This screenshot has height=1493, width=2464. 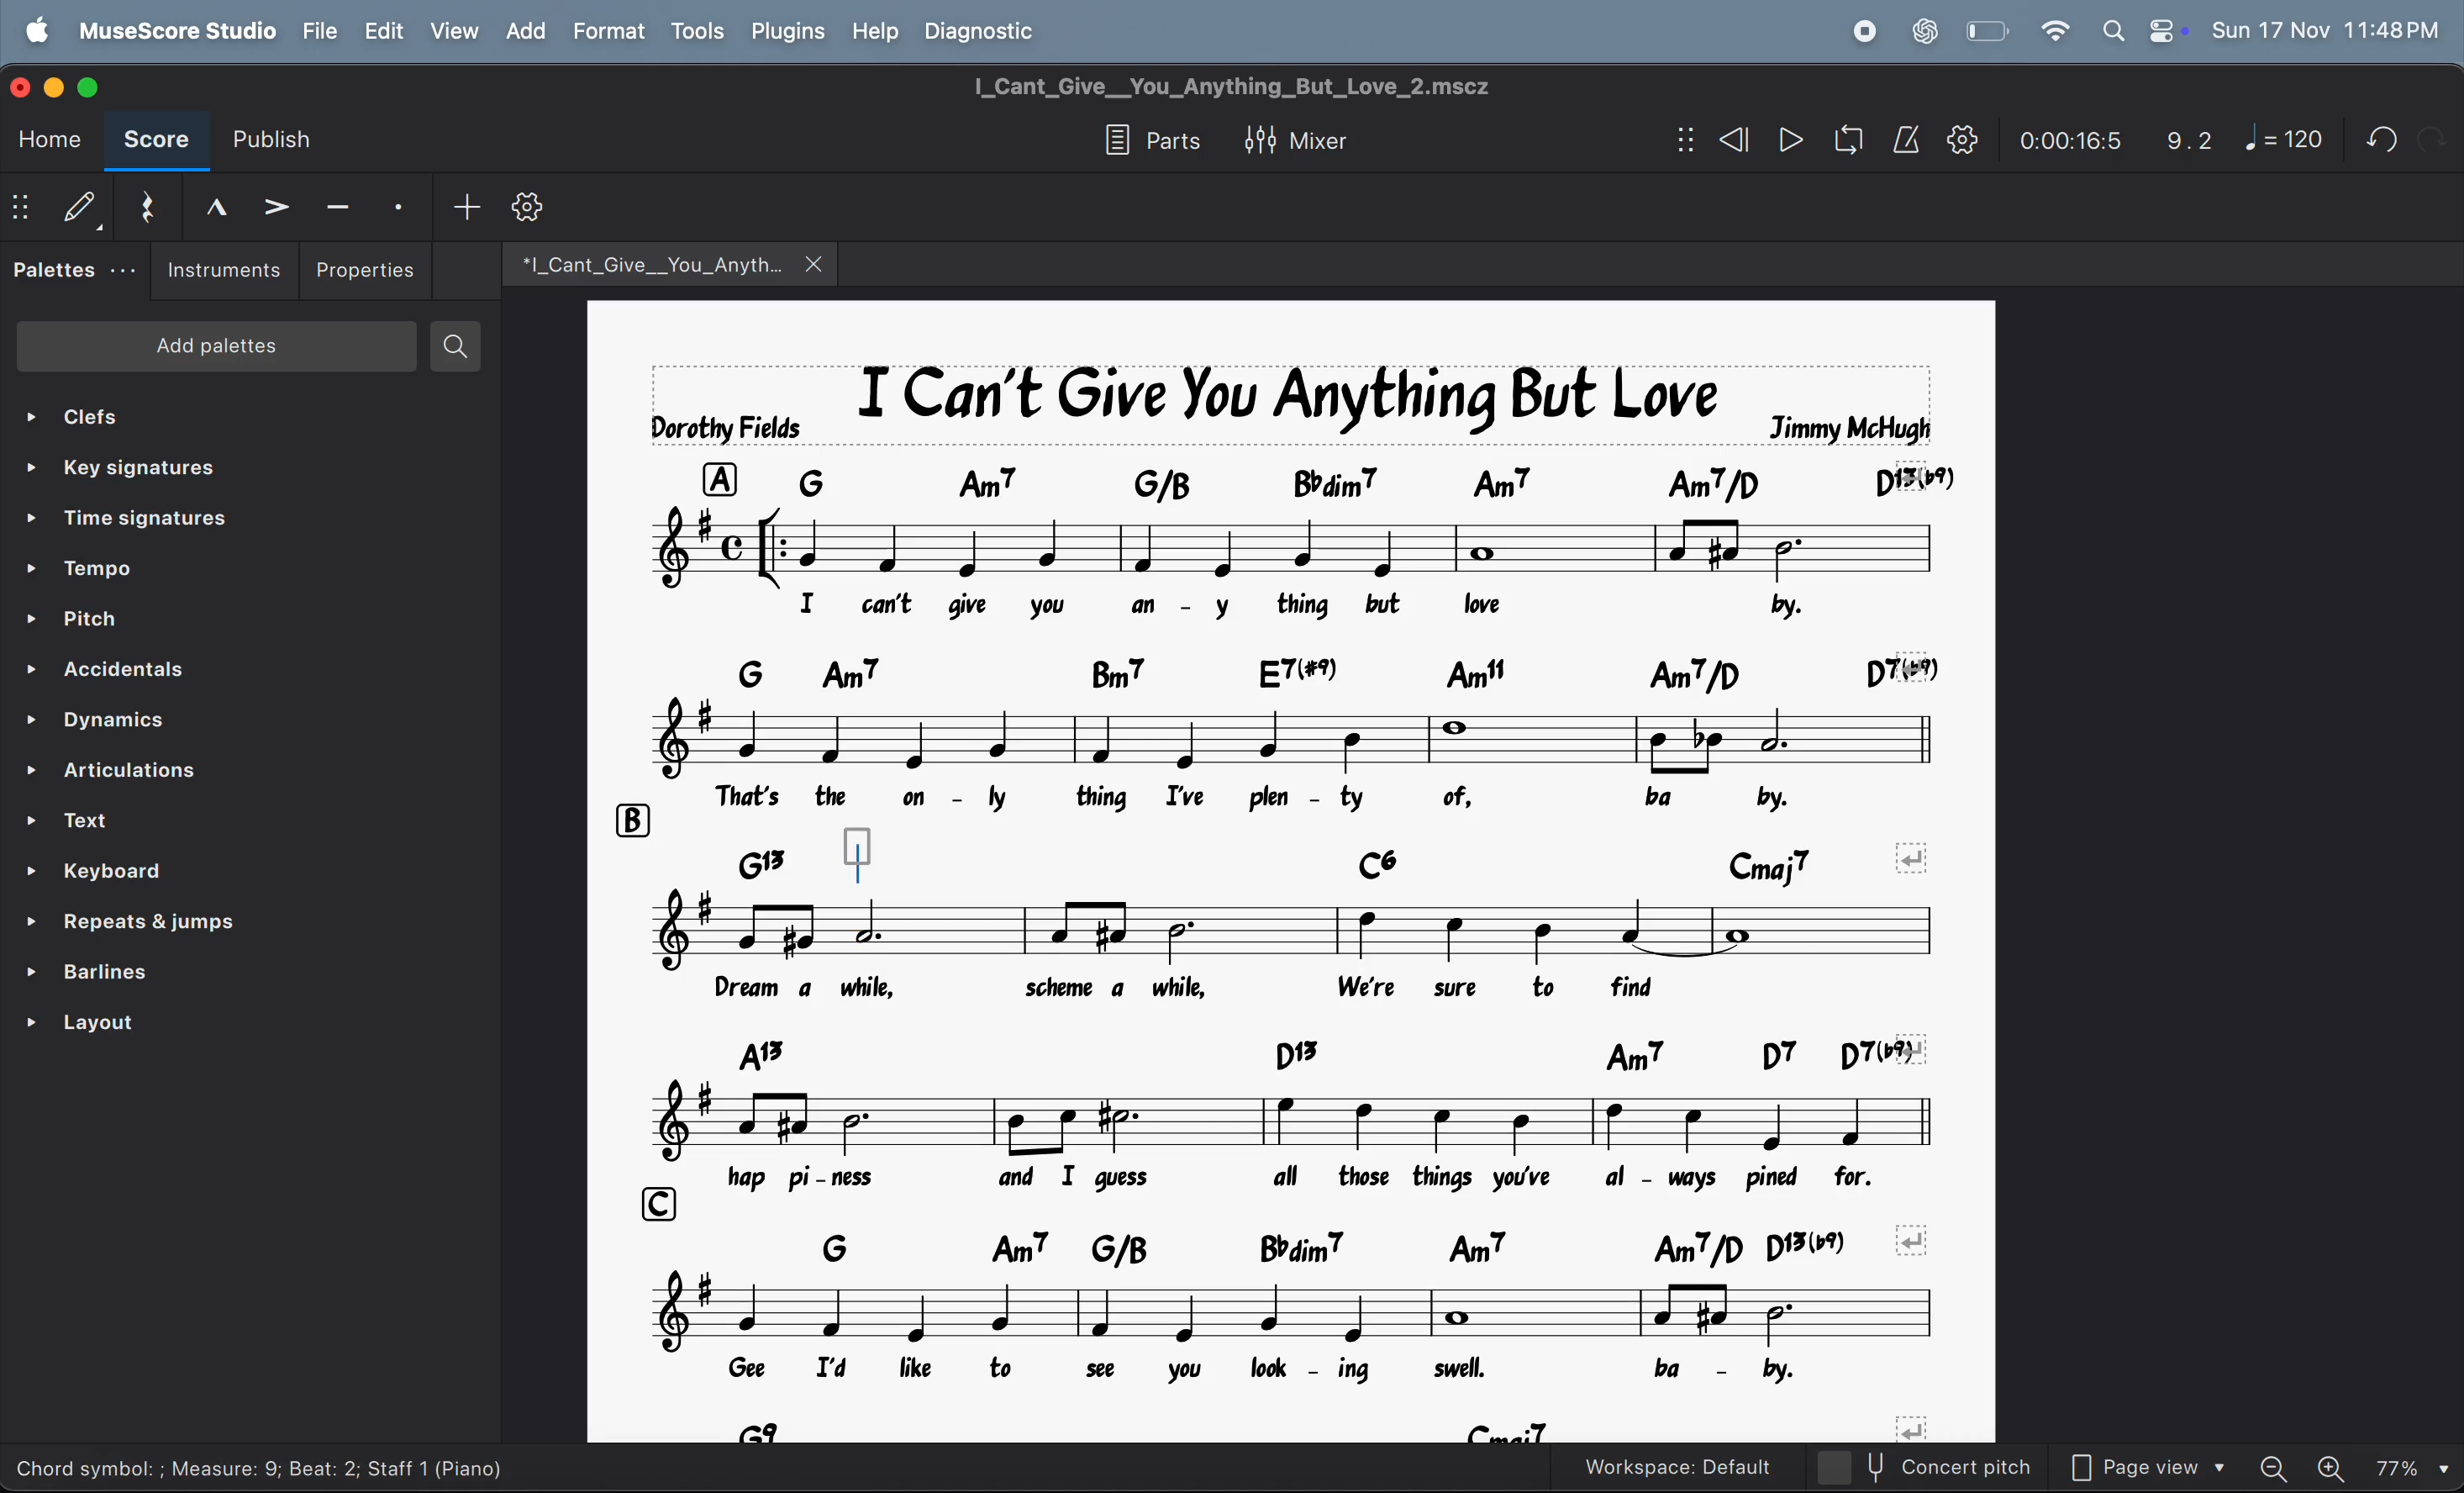 What do you see at coordinates (2147, 1467) in the screenshot?
I see `page view` at bounding box center [2147, 1467].